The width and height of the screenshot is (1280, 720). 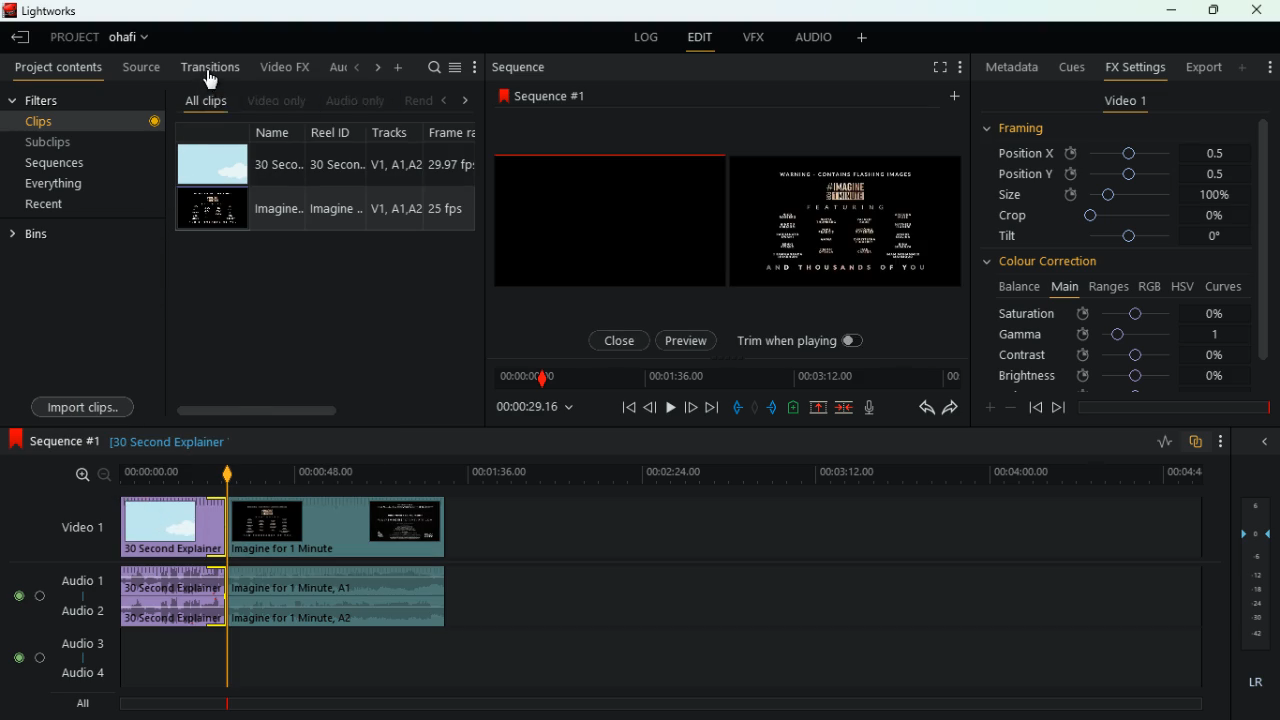 What do you see at coordinates (615, 340) in the screenshot?
I see `close` at bounding box center [615, 340].